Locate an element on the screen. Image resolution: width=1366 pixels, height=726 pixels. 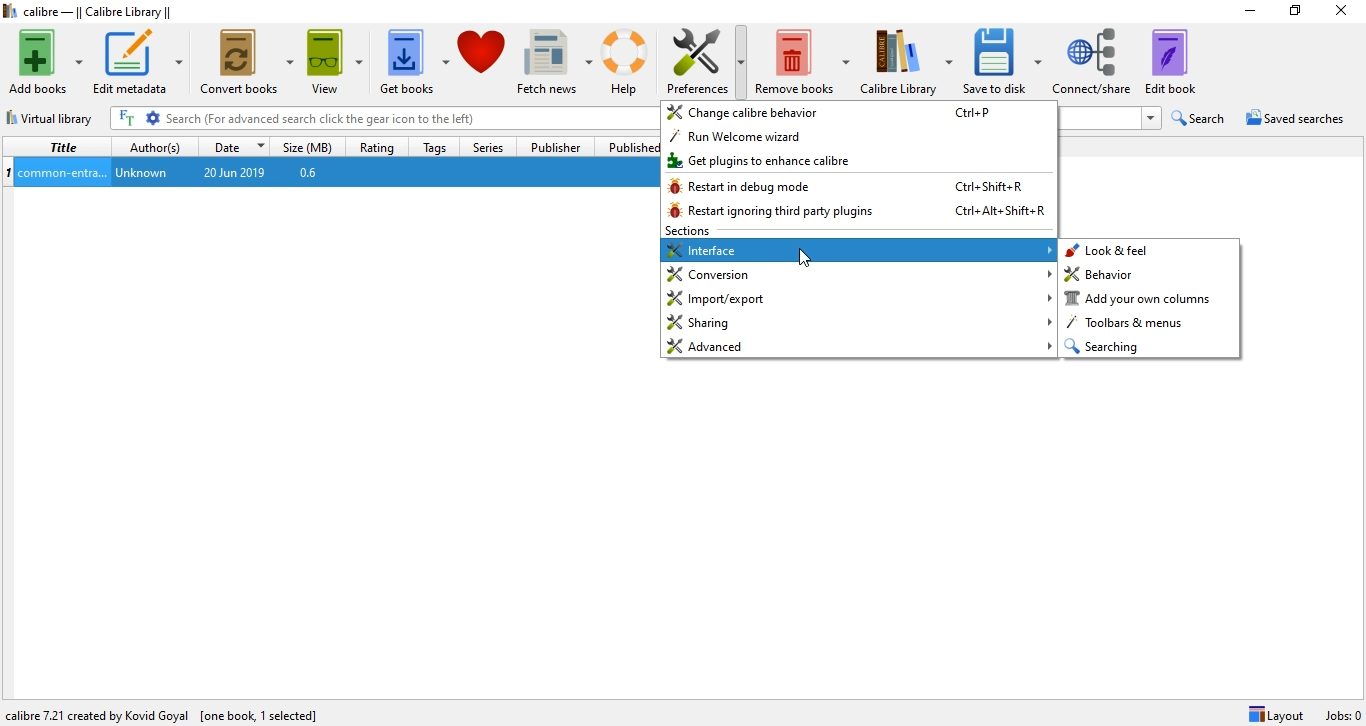
Jobs: 0 is located at coordinates (1341, 715).